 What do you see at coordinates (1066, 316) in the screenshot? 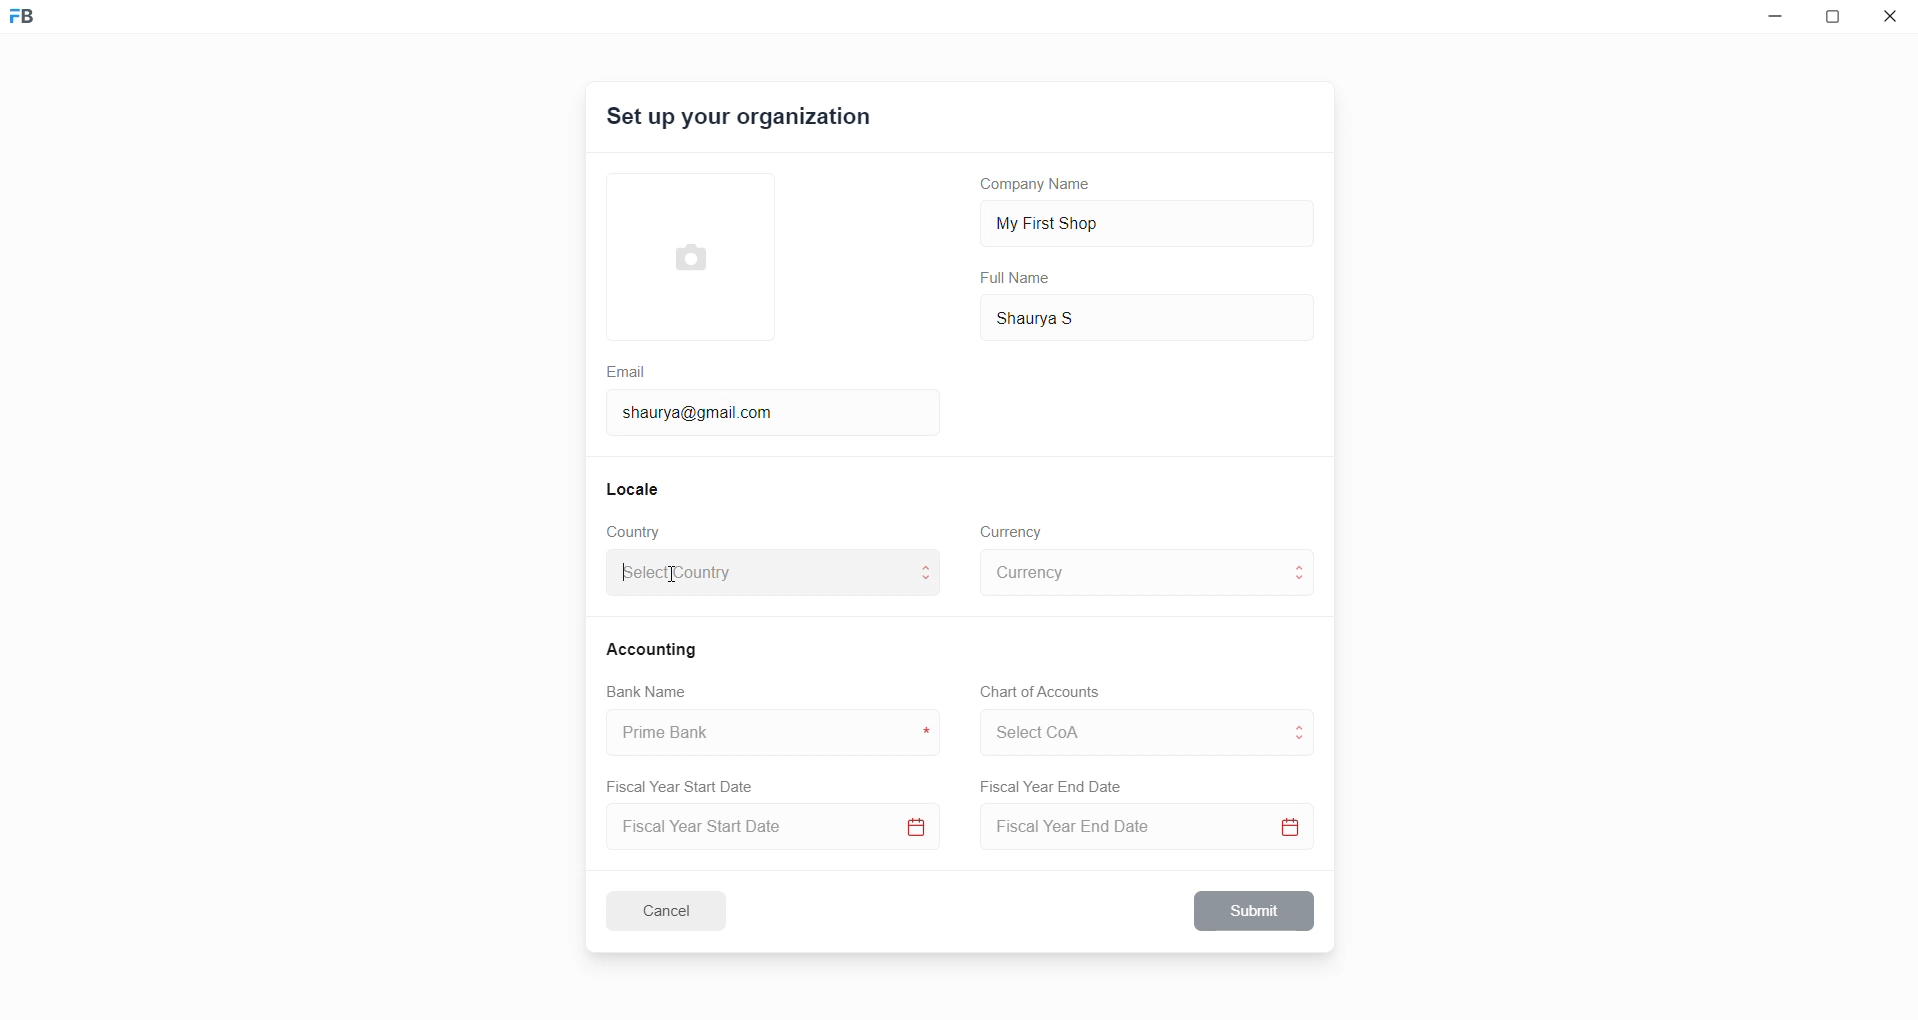
I see `Shaurya S` at bounding box center [1066, 316].